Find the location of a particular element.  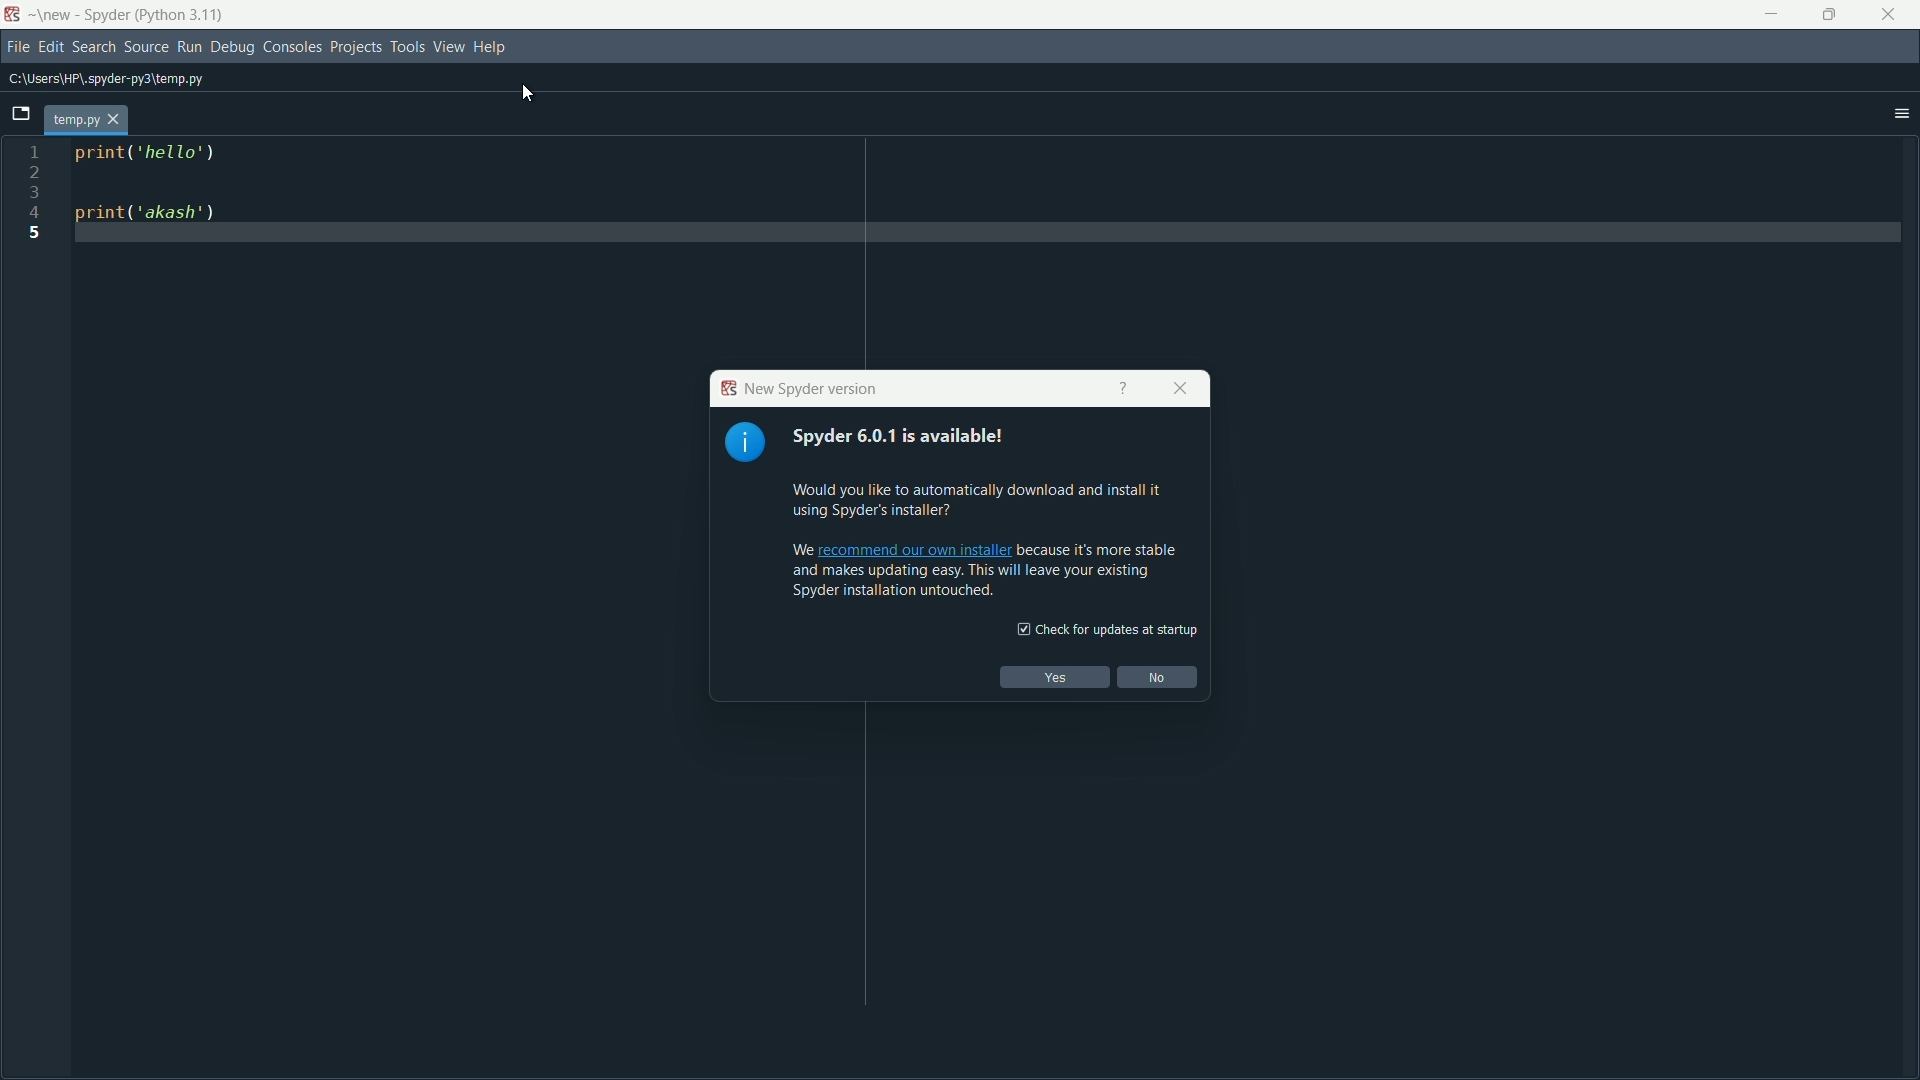

tools menu is located at coordinates (408, 46).